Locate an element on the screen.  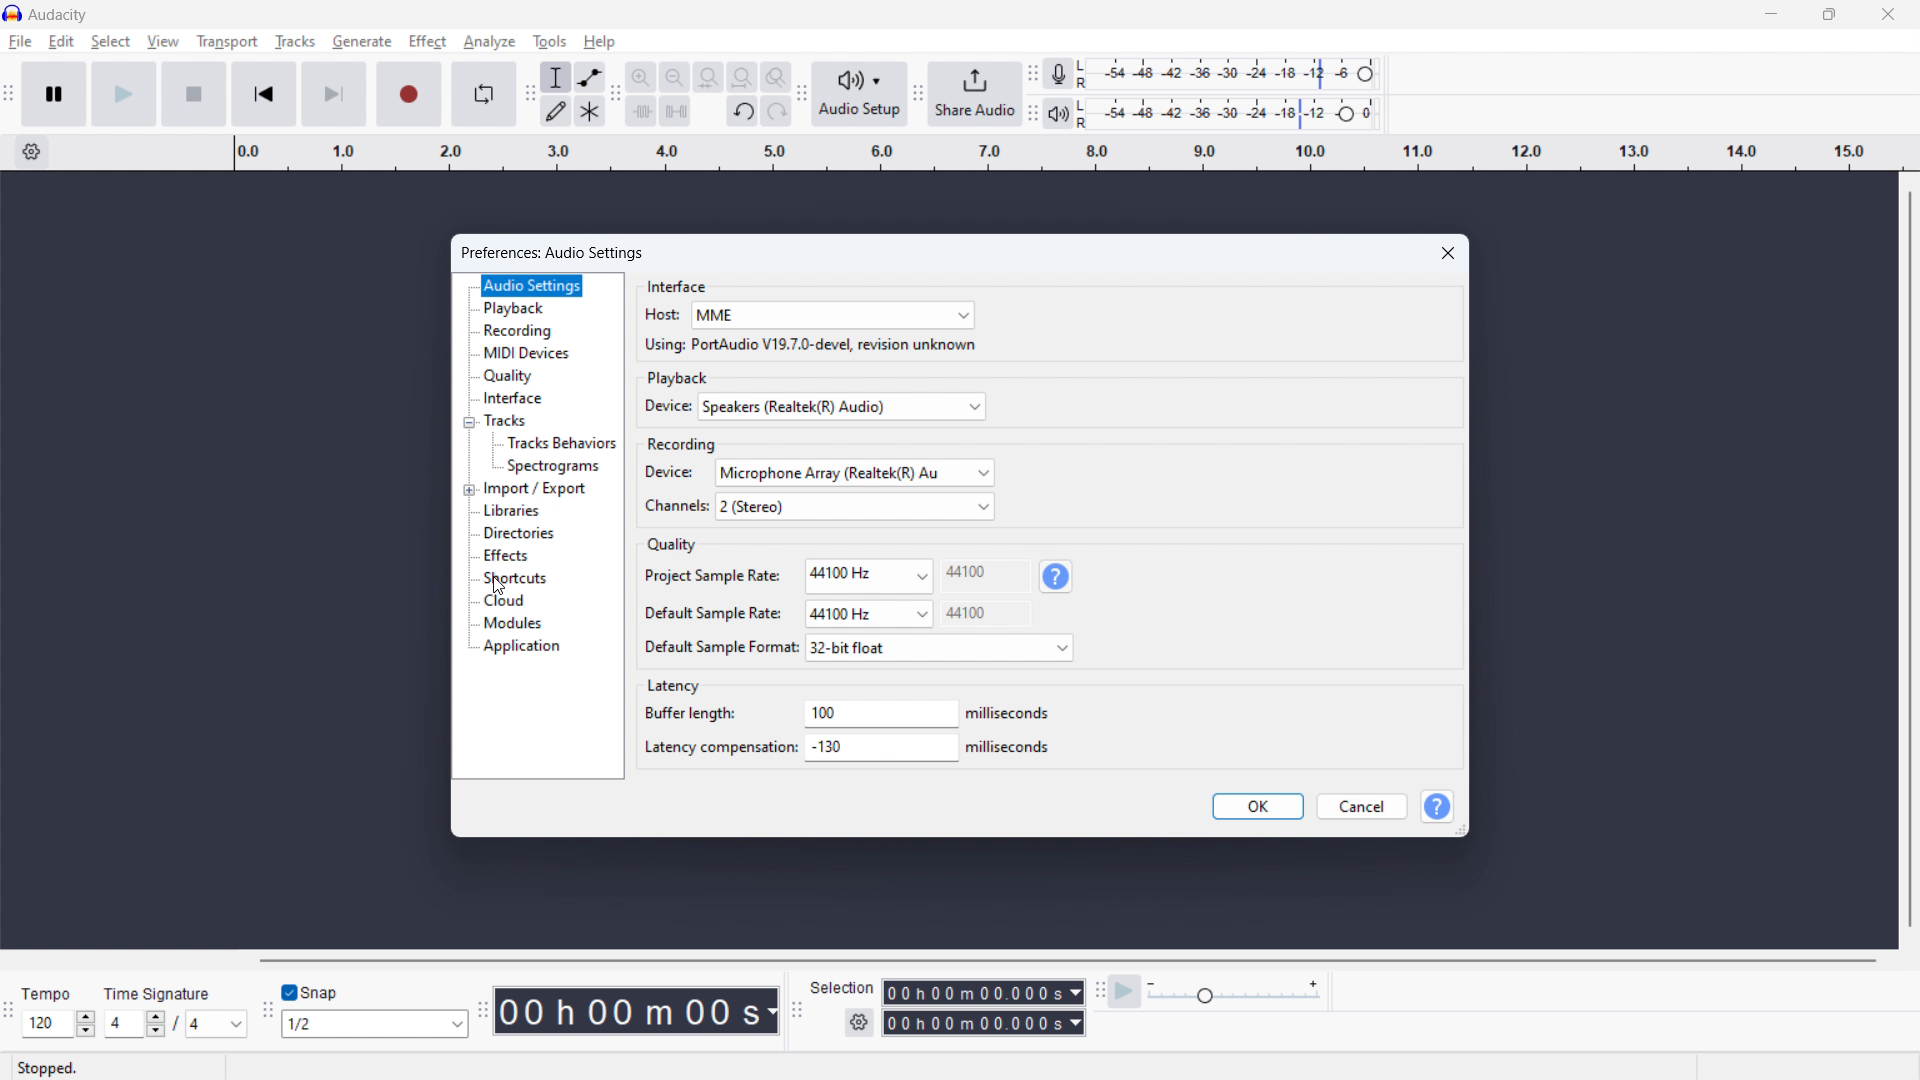
Enables movement of time signature toolbar is located at coordinates (7, 1012).